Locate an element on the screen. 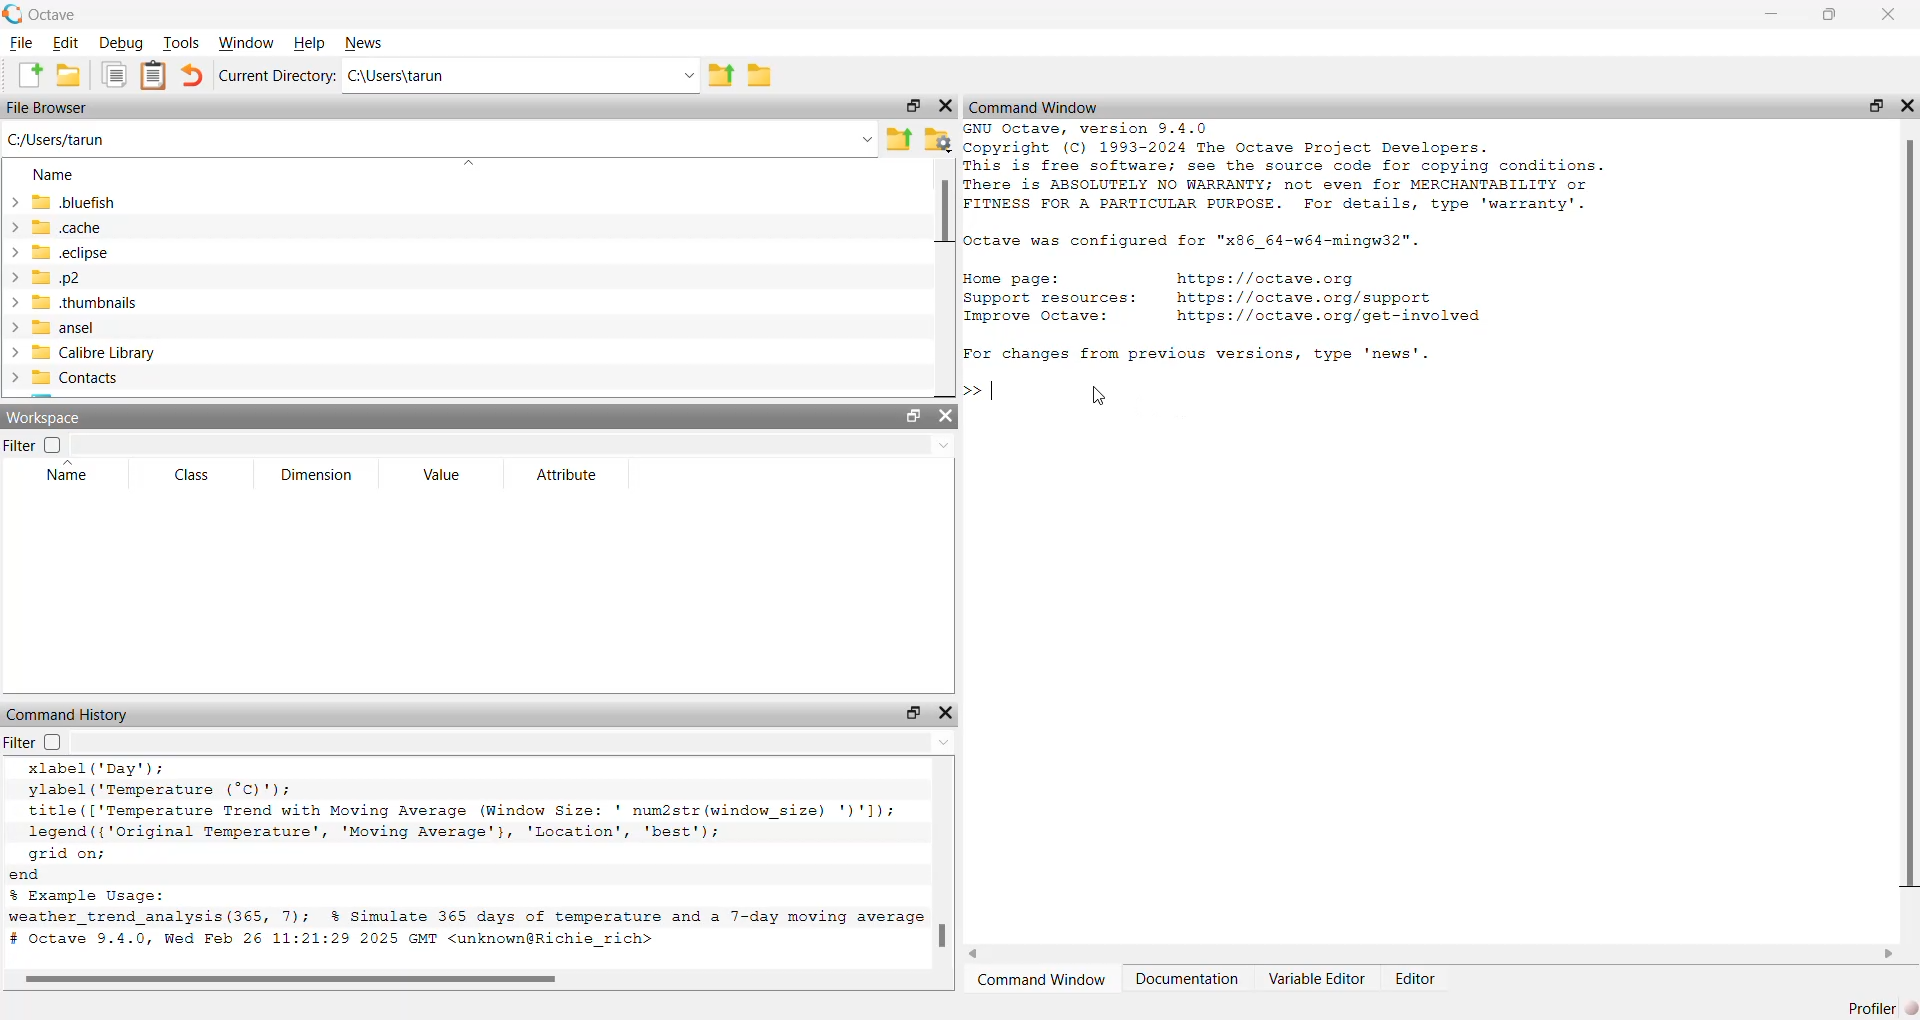 The height and width of the screenshot is (1020, 1920). maximise is located at coordinates (910, 105).